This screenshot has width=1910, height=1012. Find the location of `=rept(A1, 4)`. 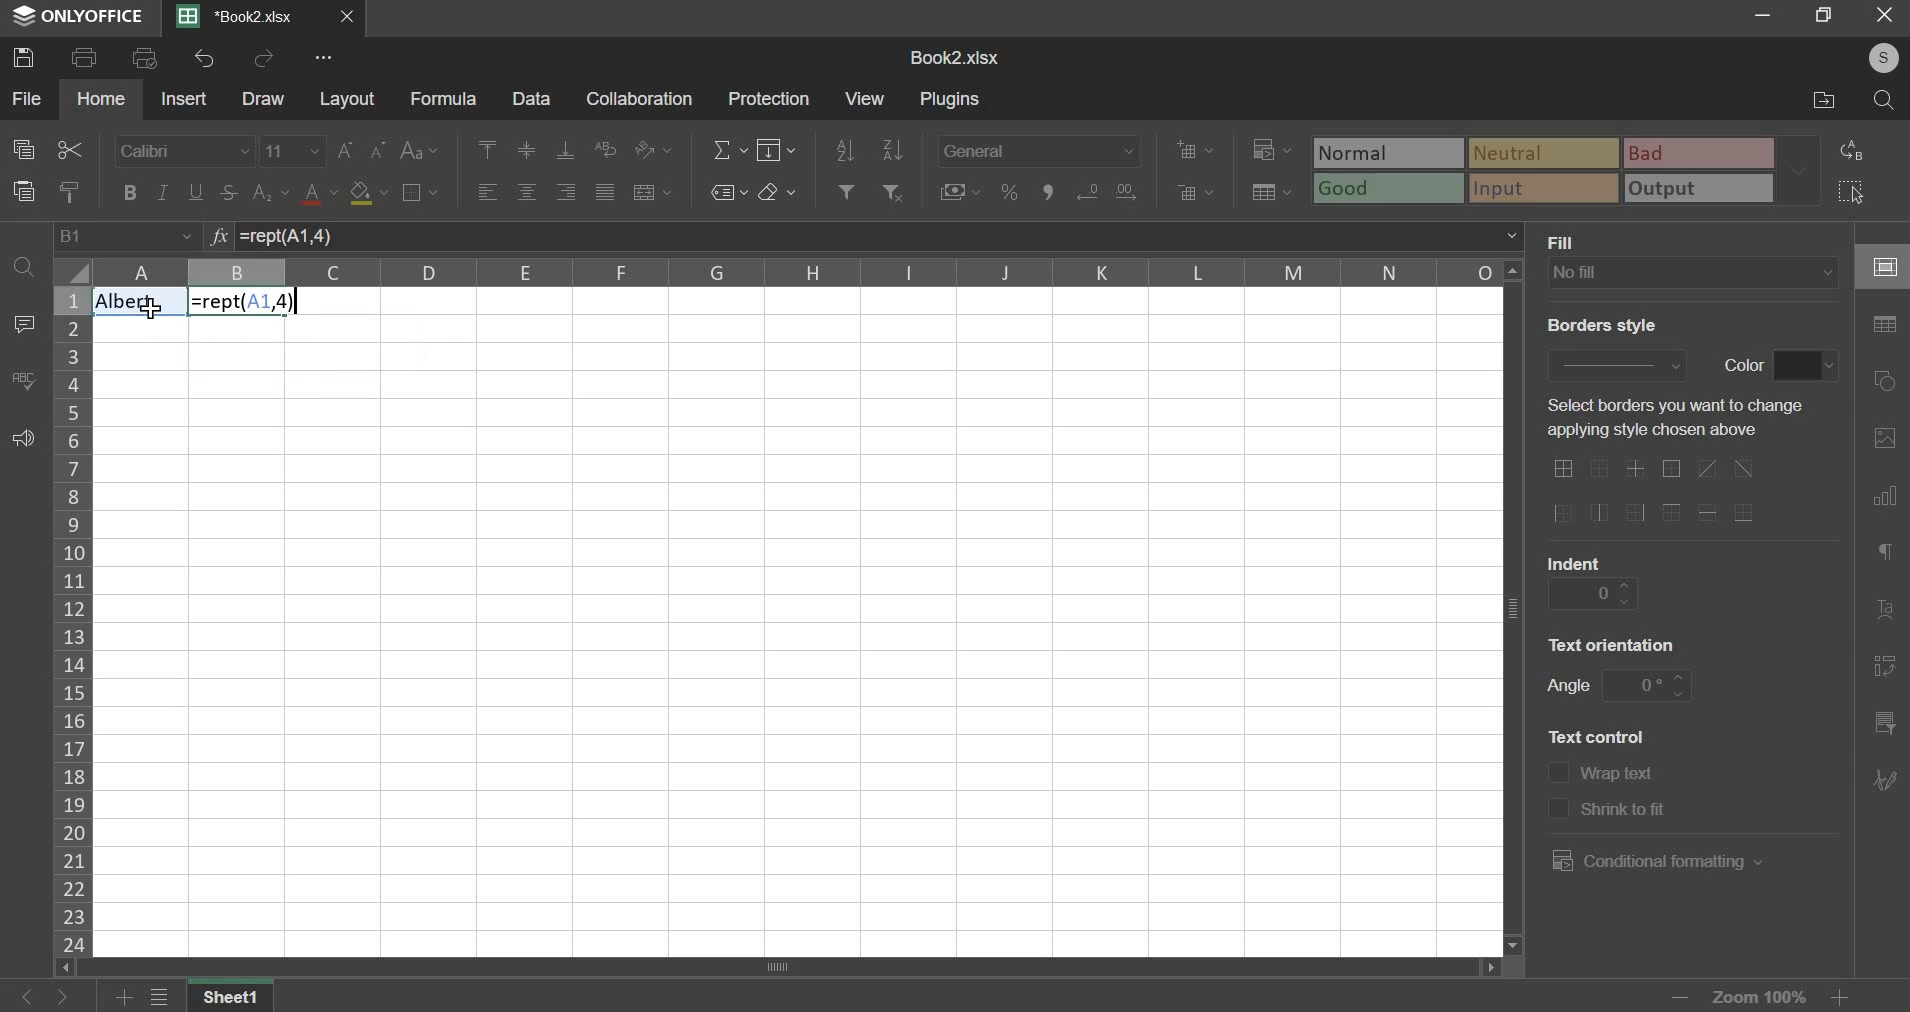

=rept(A1, 4) is located at coordinates (882, 238).